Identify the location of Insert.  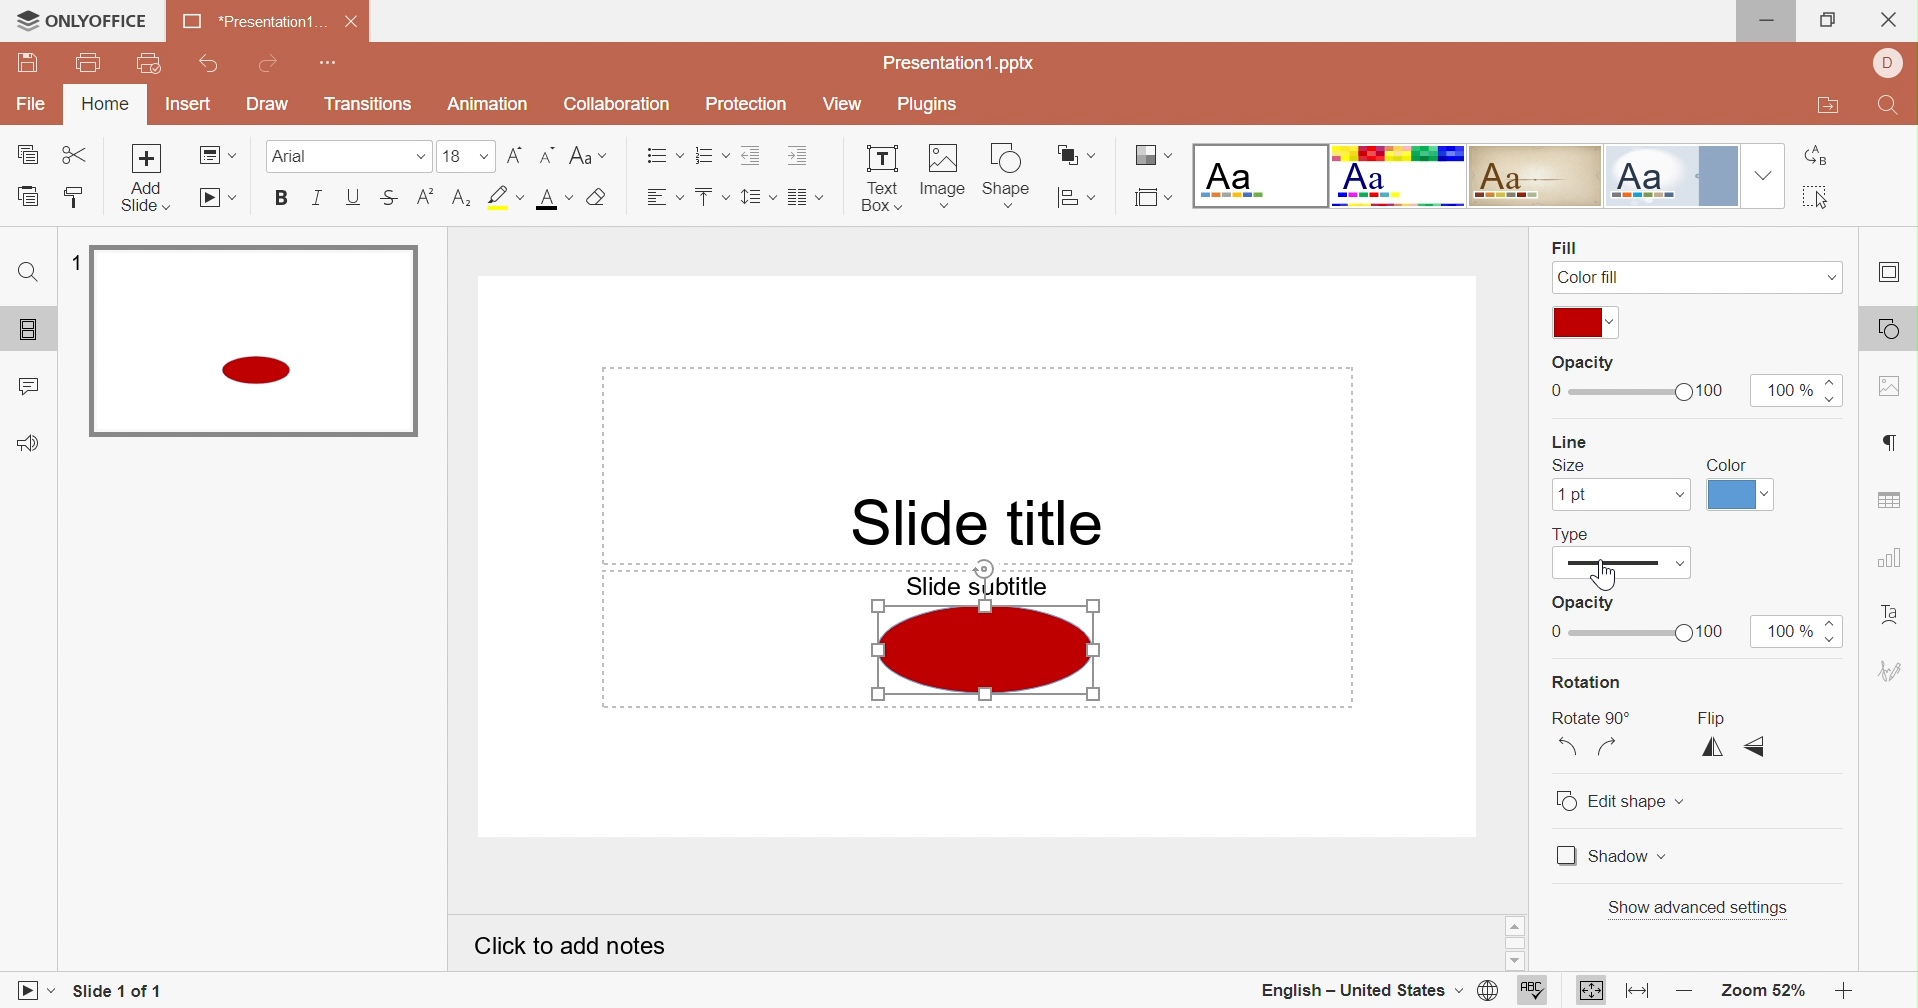
(194, 106).